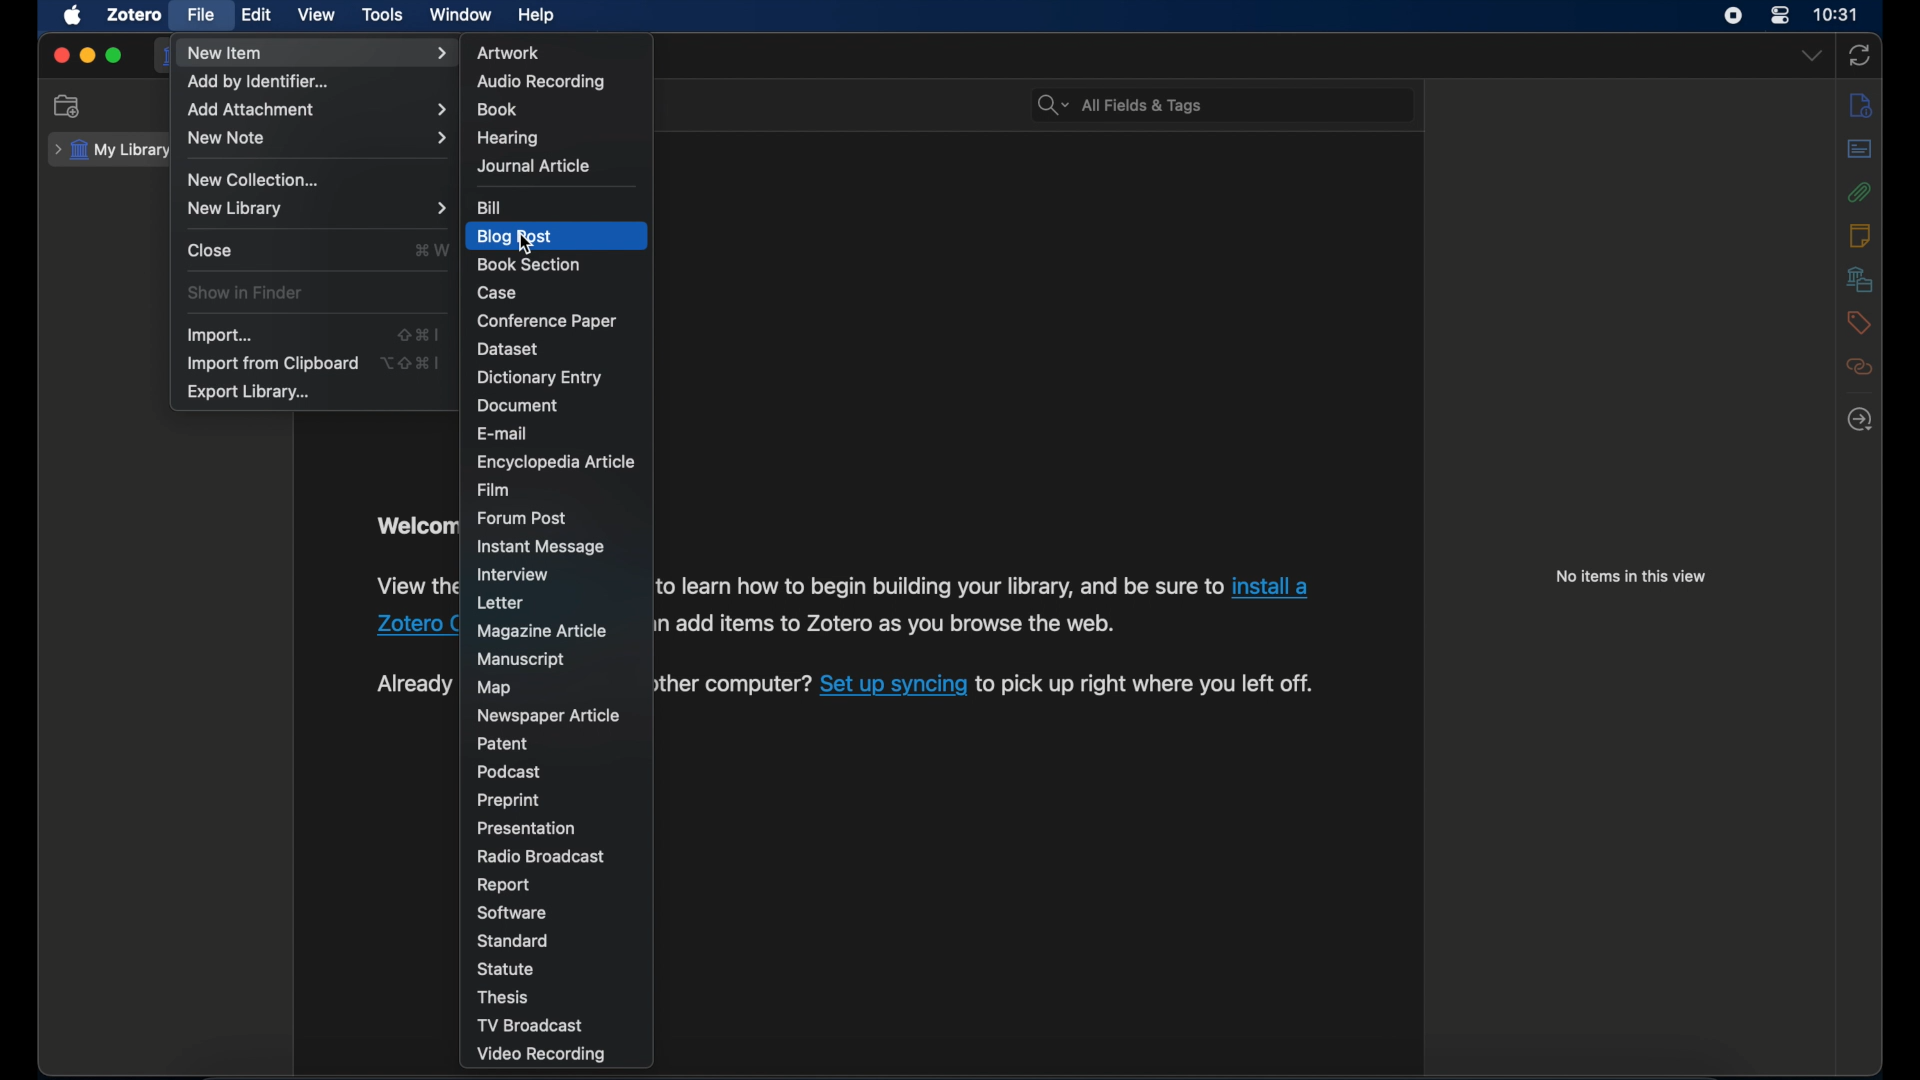  What do you see at coordinates (1860, 57) in the screenshot?
I see `sync` at bounding box center [1860, 57].